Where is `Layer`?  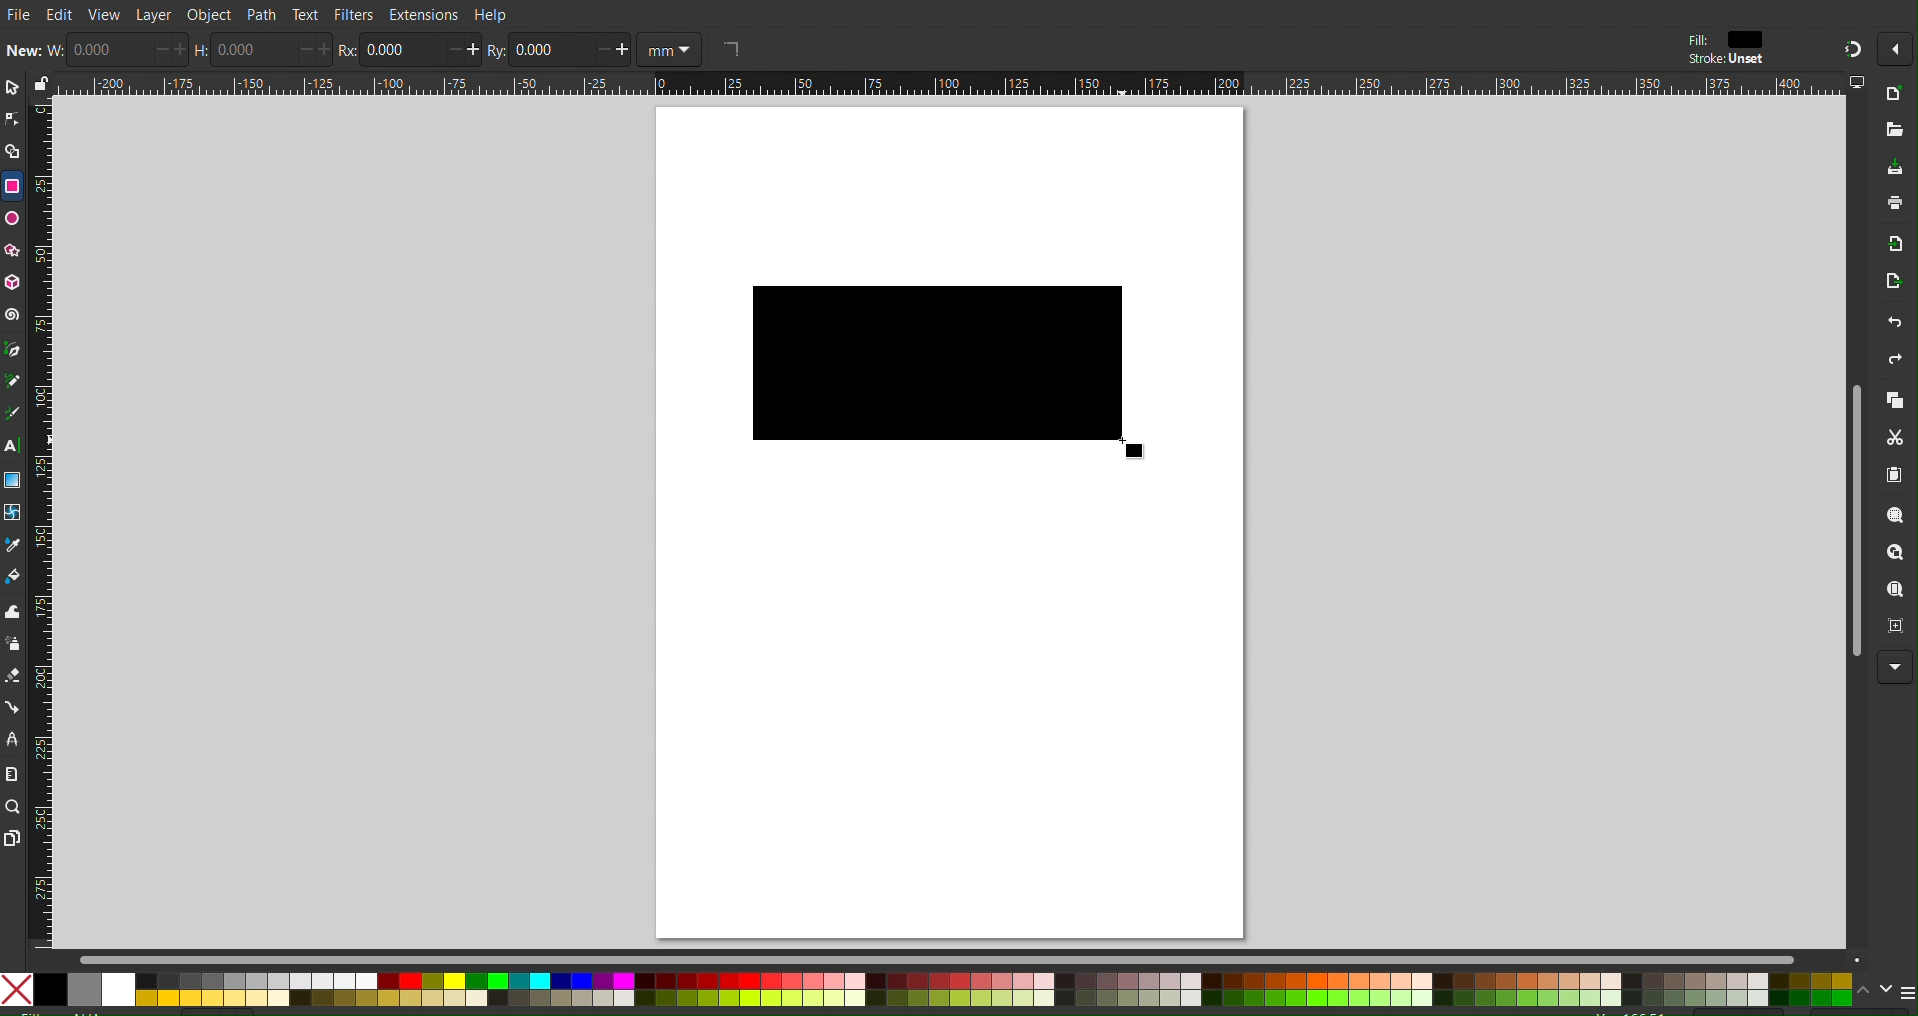
Layer is located at coordinates (152, 13).